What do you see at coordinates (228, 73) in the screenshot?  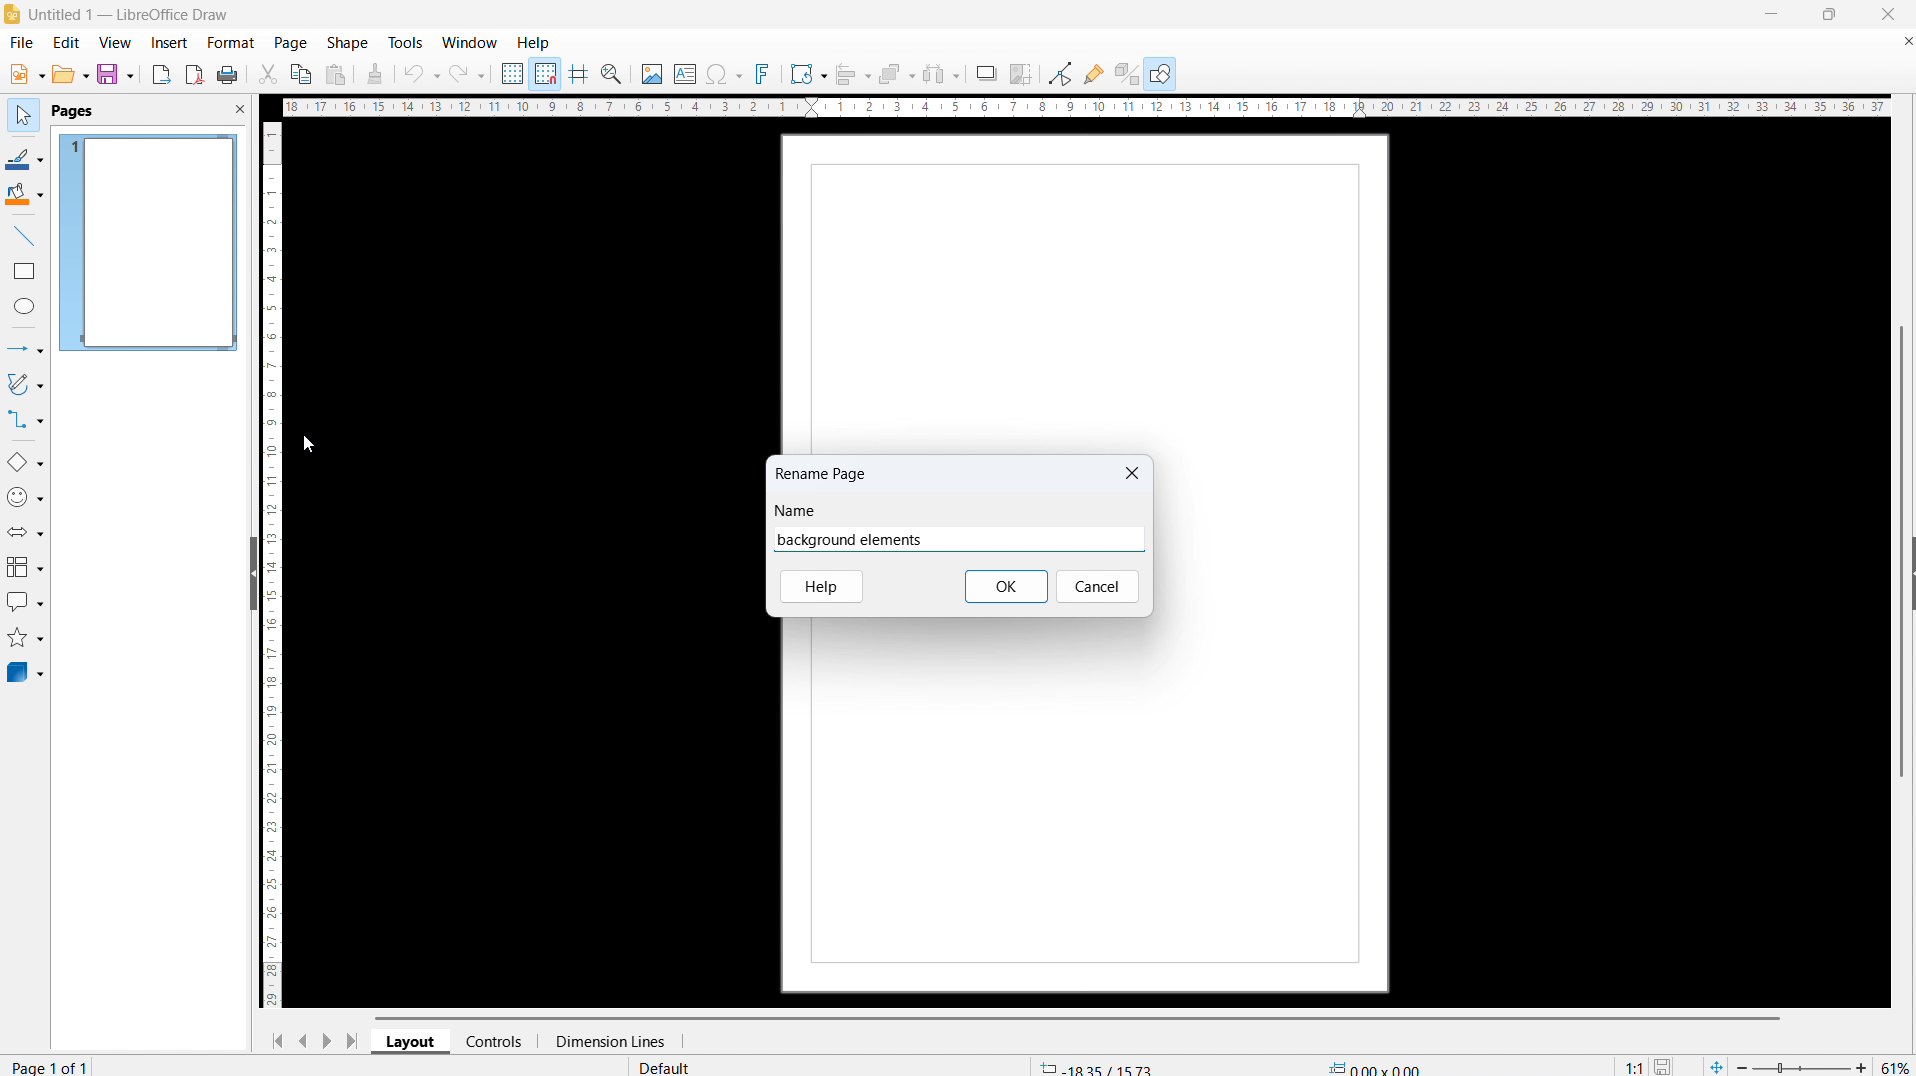 I see `print` at bounding box center [228, 73].